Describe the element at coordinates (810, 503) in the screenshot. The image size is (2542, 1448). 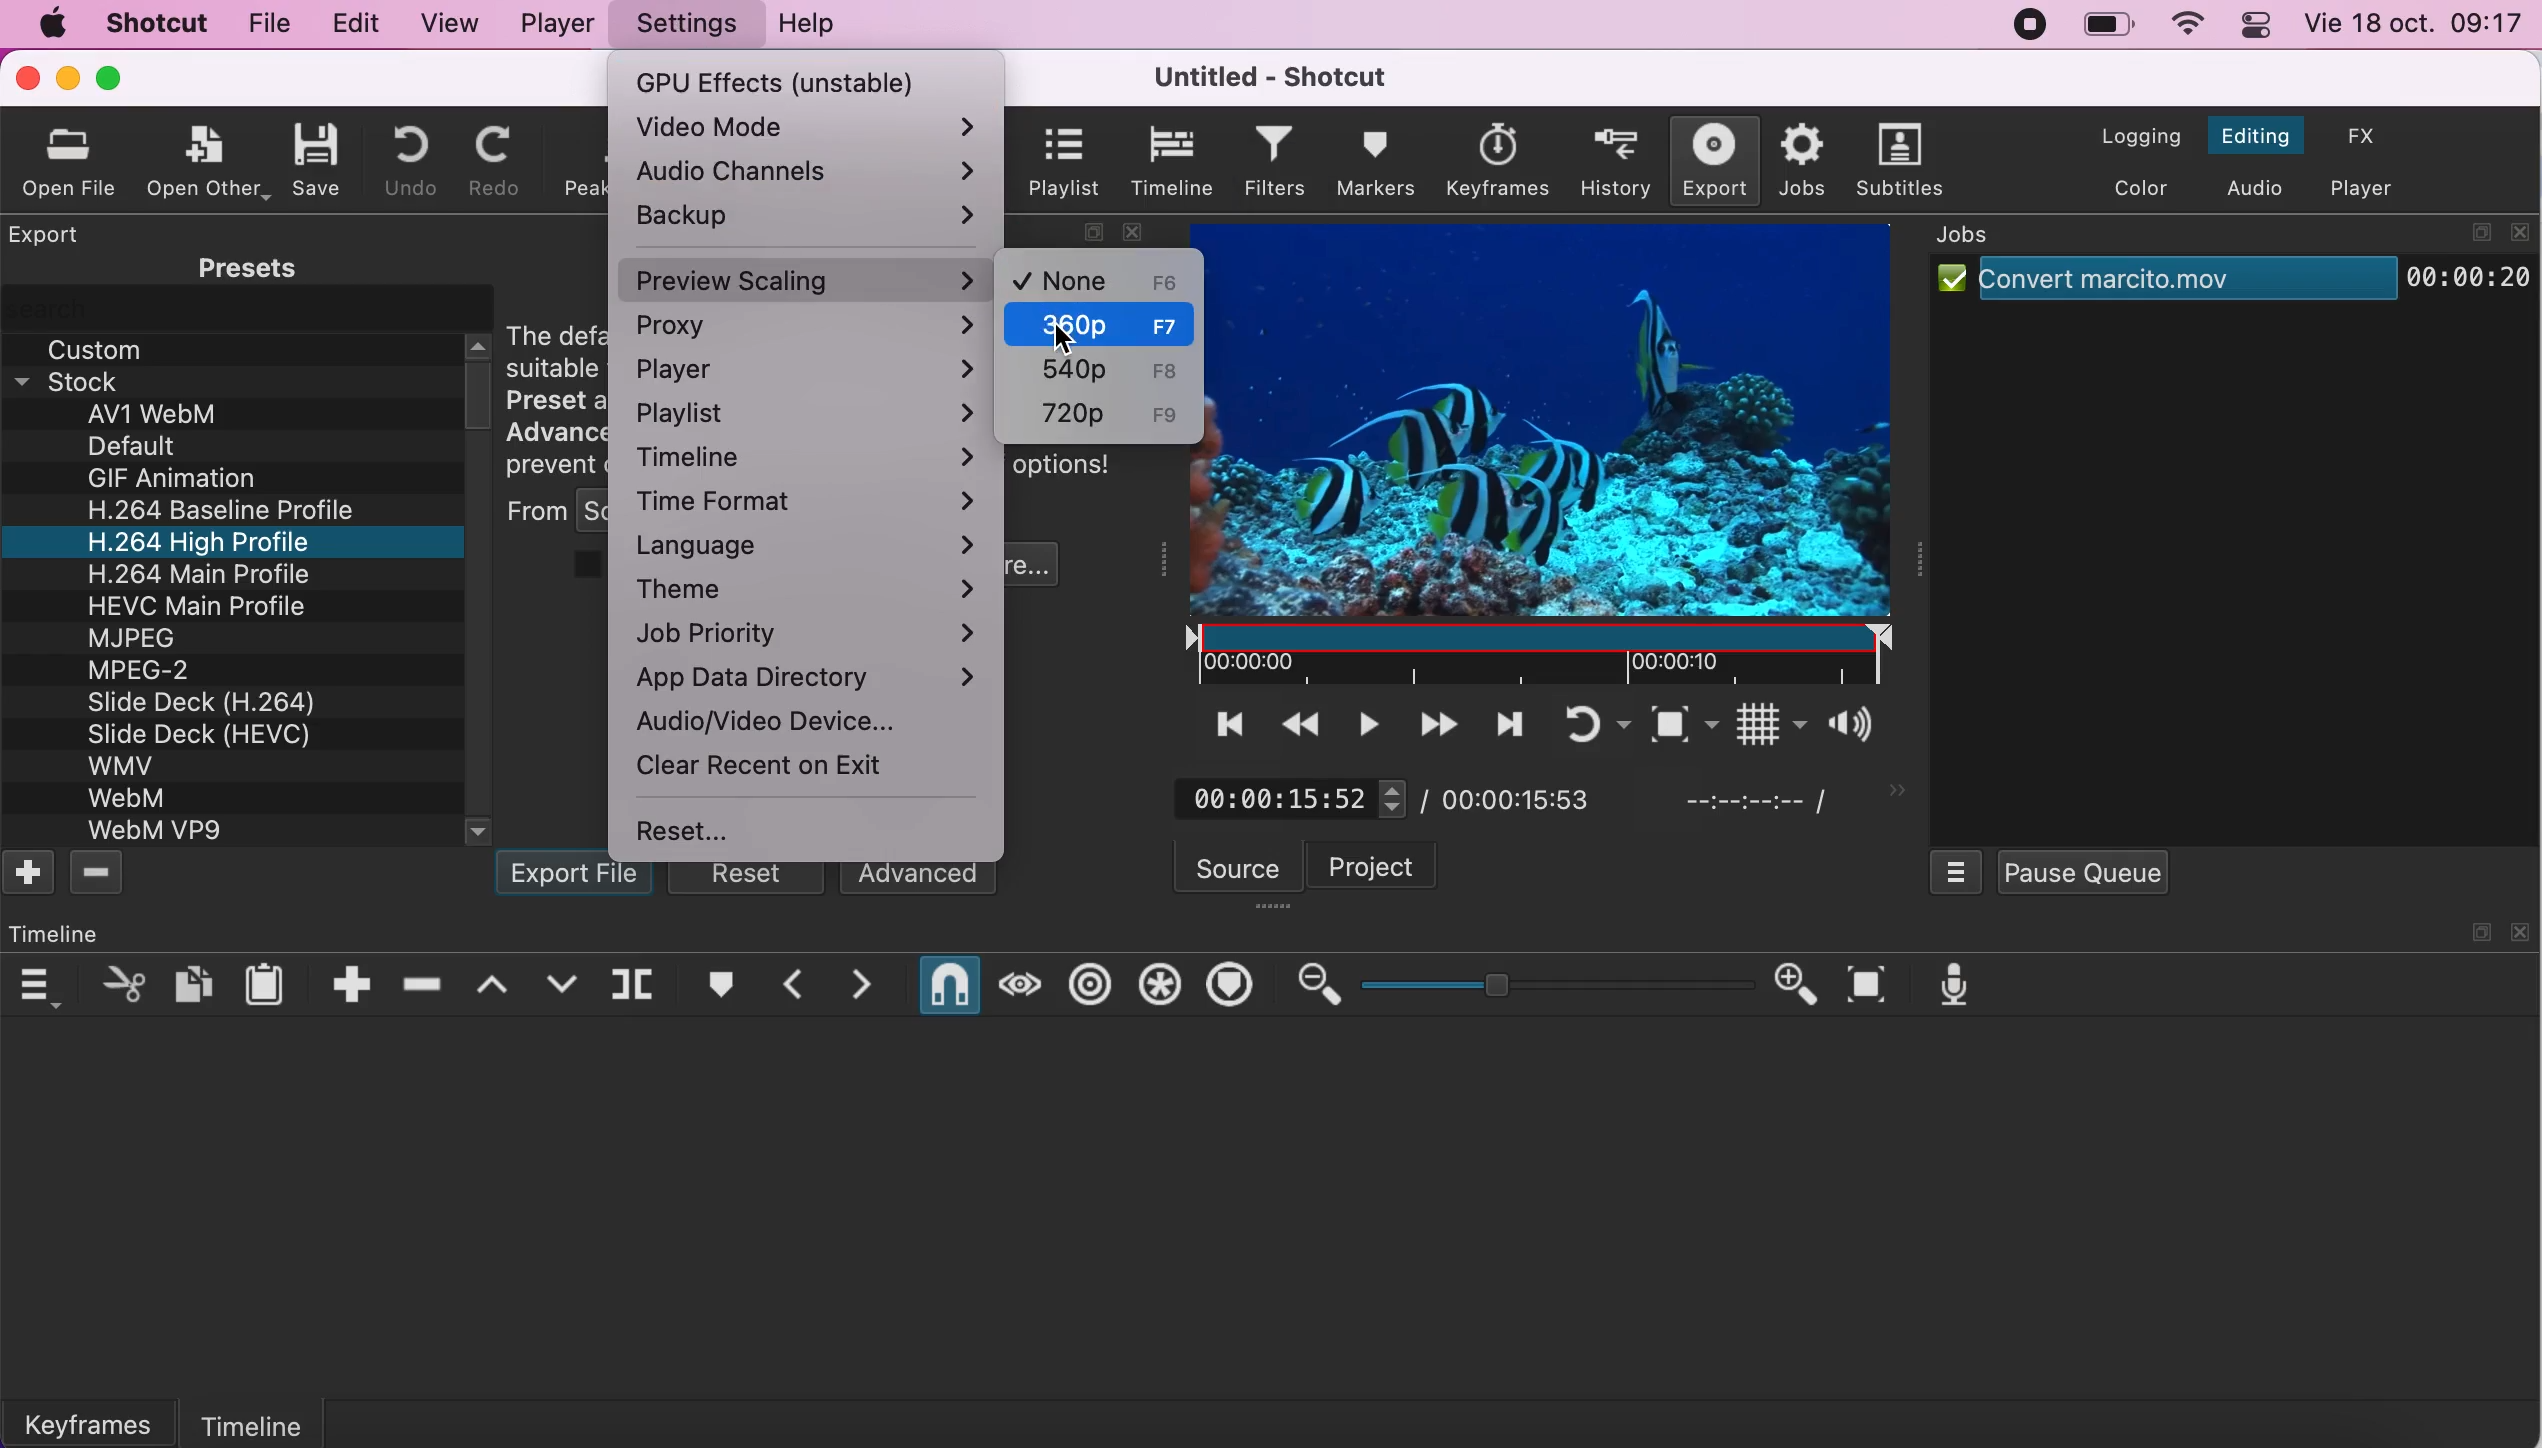
I see `time format` at that location.